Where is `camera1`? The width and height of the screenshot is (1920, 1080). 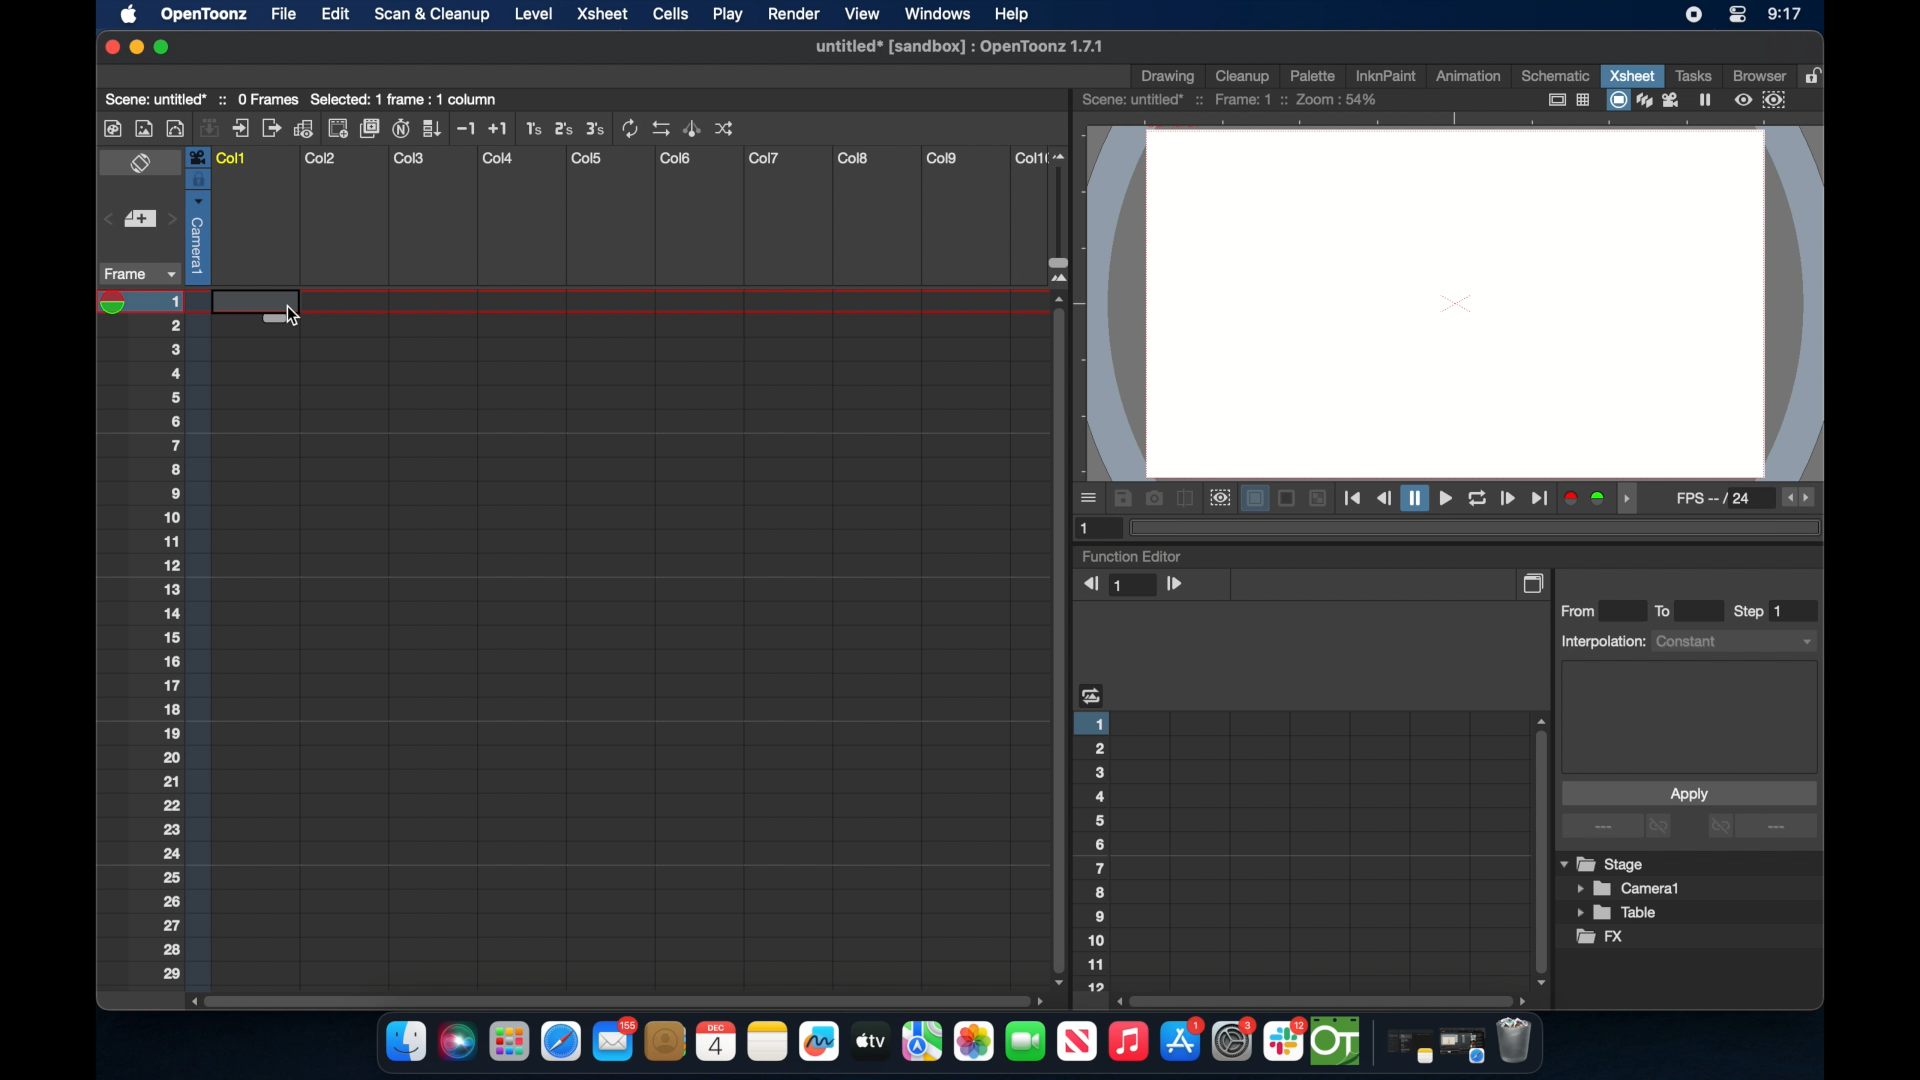
camera1 is located at coordinates (1630, 889).